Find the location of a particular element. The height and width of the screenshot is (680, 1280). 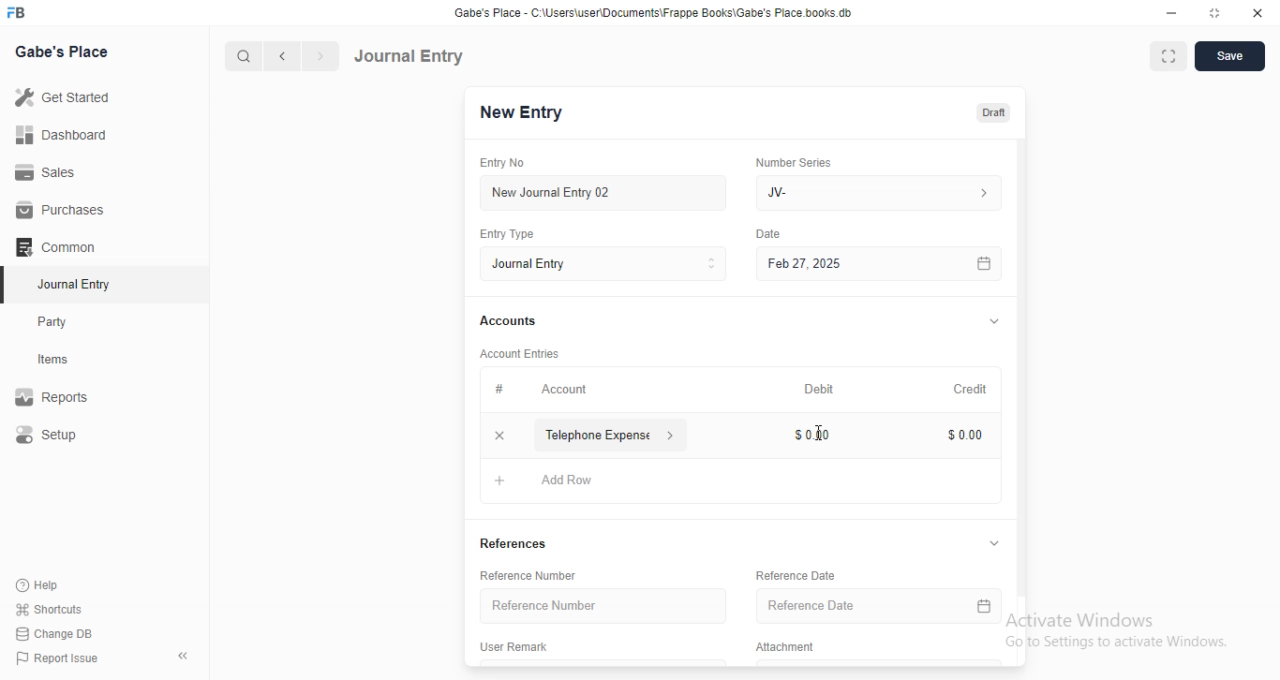

Reference Date. is located at coordinates (877, 608).